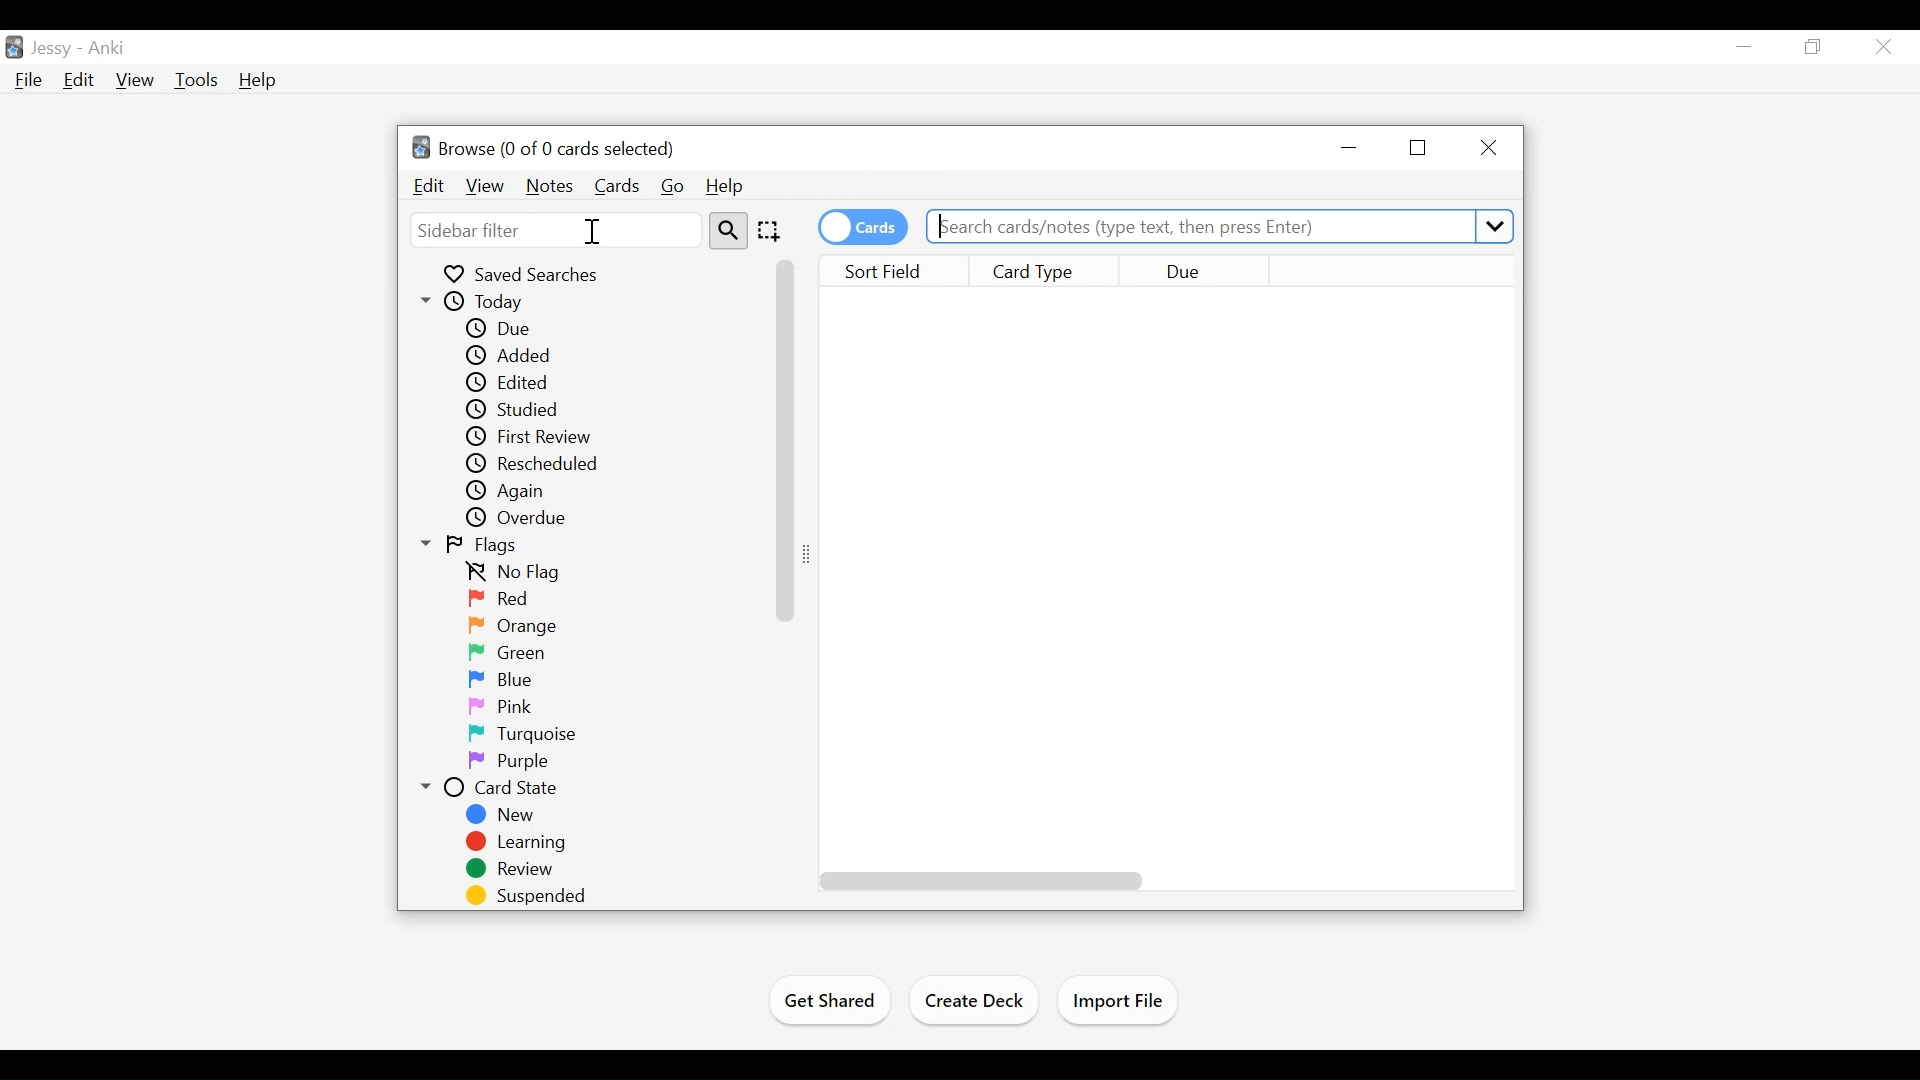  Describe the element at coordinates (511, 382) in the screenshot. I see `Edited` at that location.